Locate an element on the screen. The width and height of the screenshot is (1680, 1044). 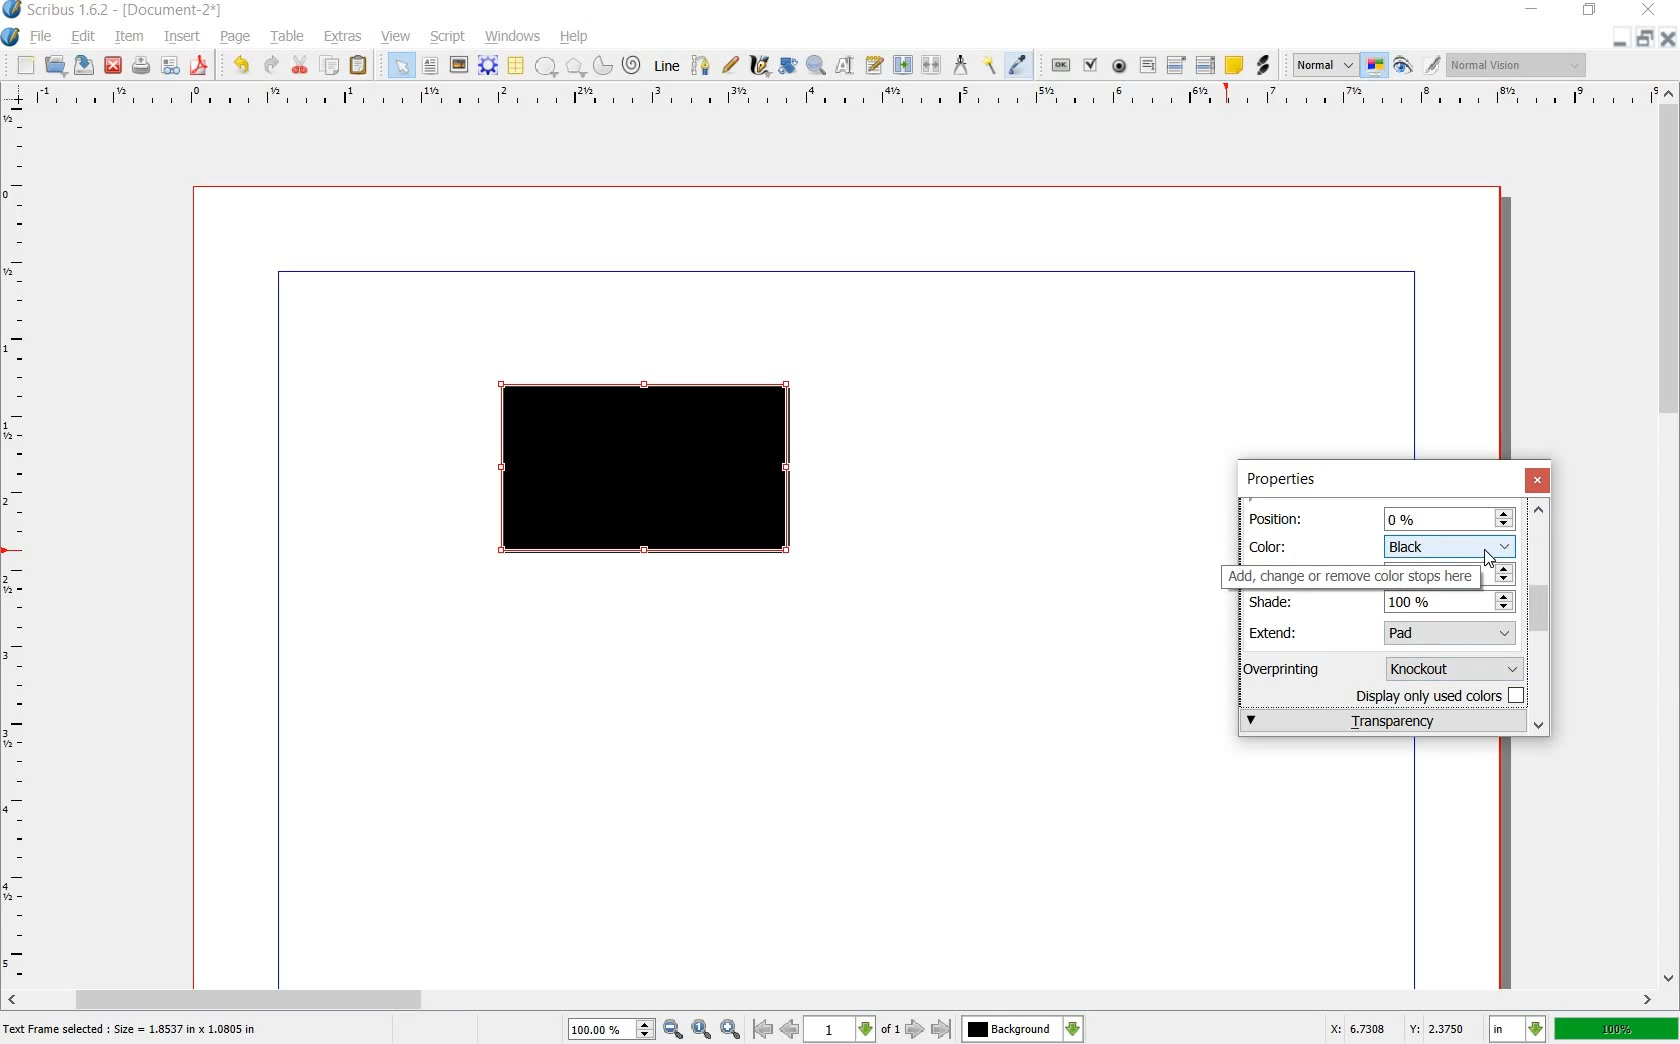
extras is located at coordinates (343, 37).